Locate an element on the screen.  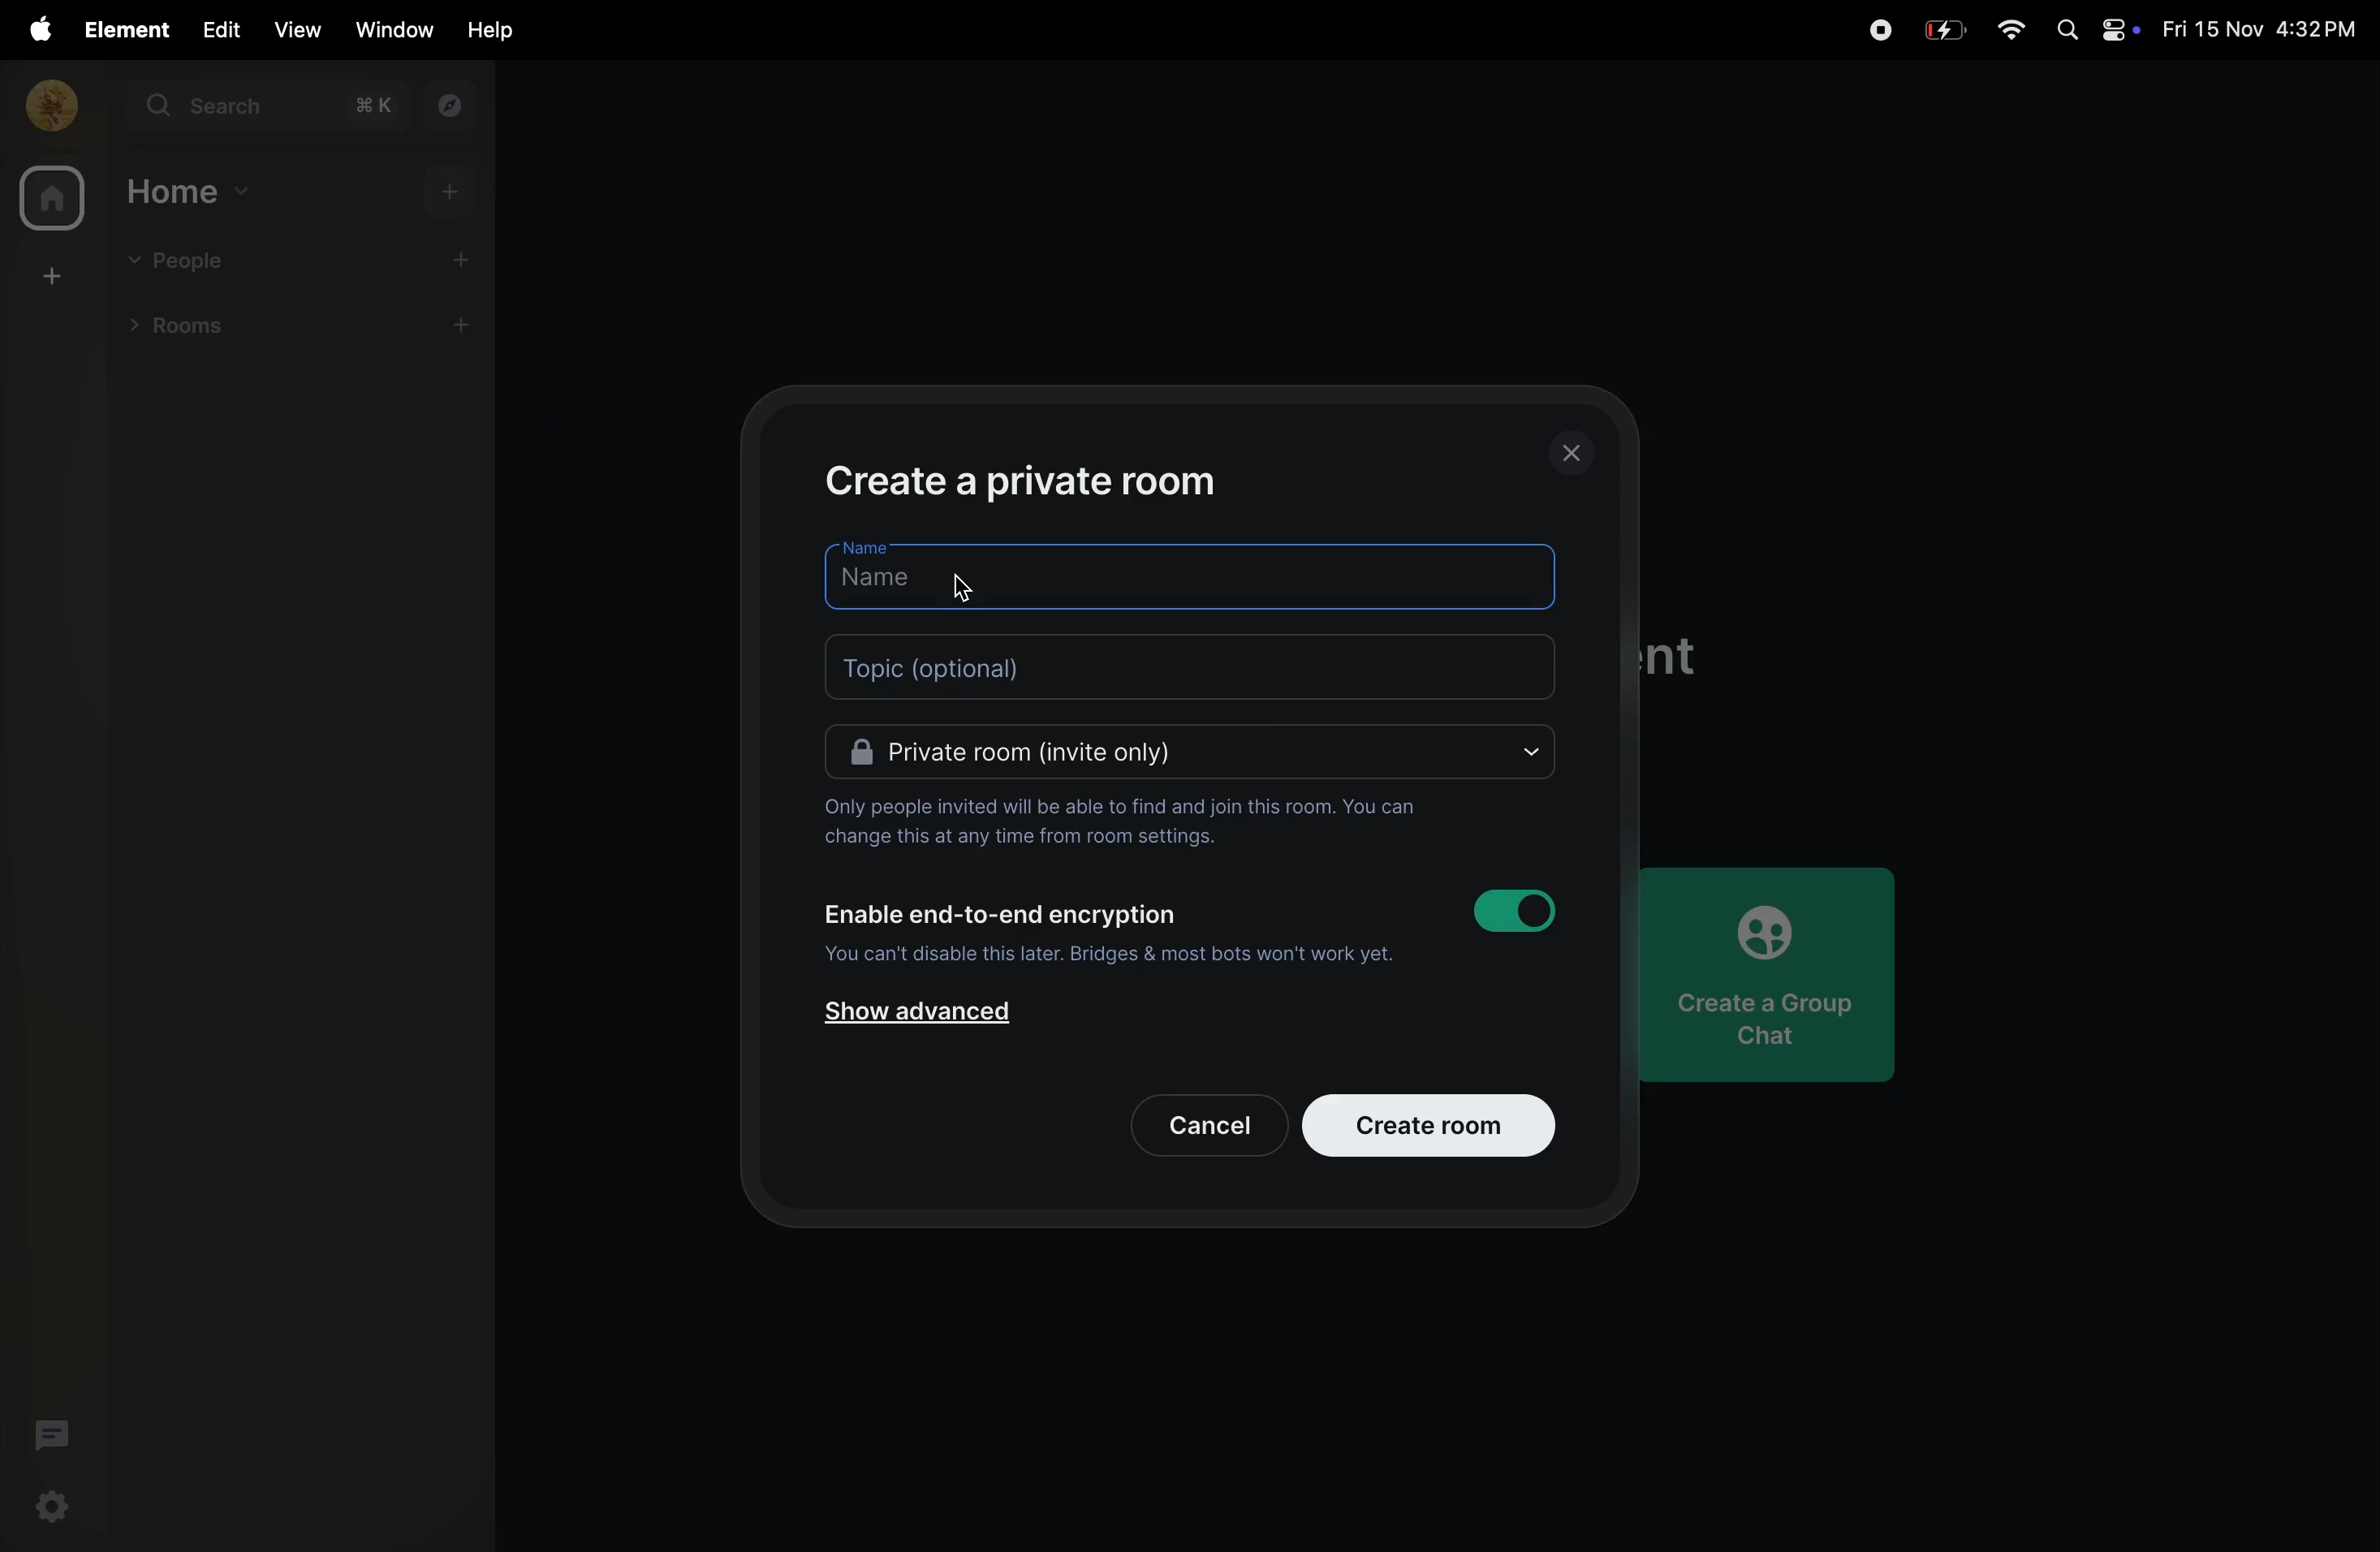
help is located at coordinates (484, 31).